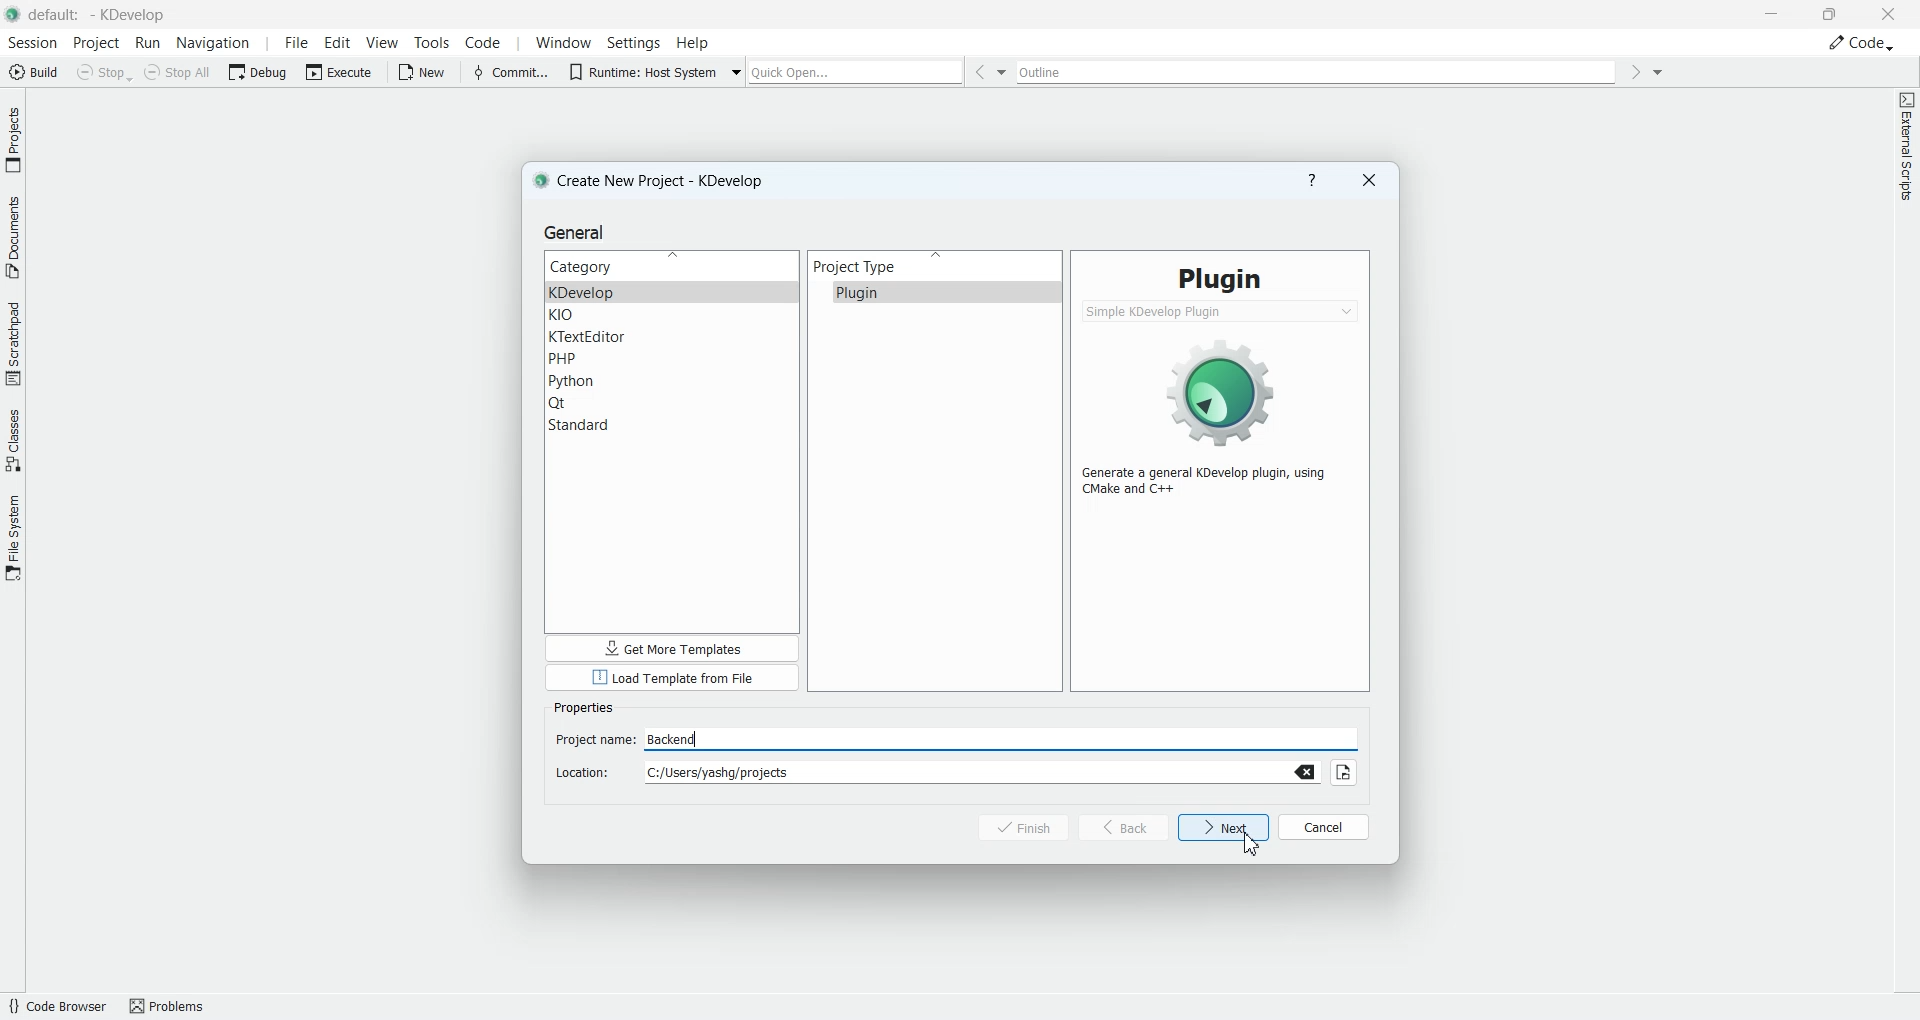  Describe the element at coordinates (13, 235) in the screenshot. I see `Documents` at that location.